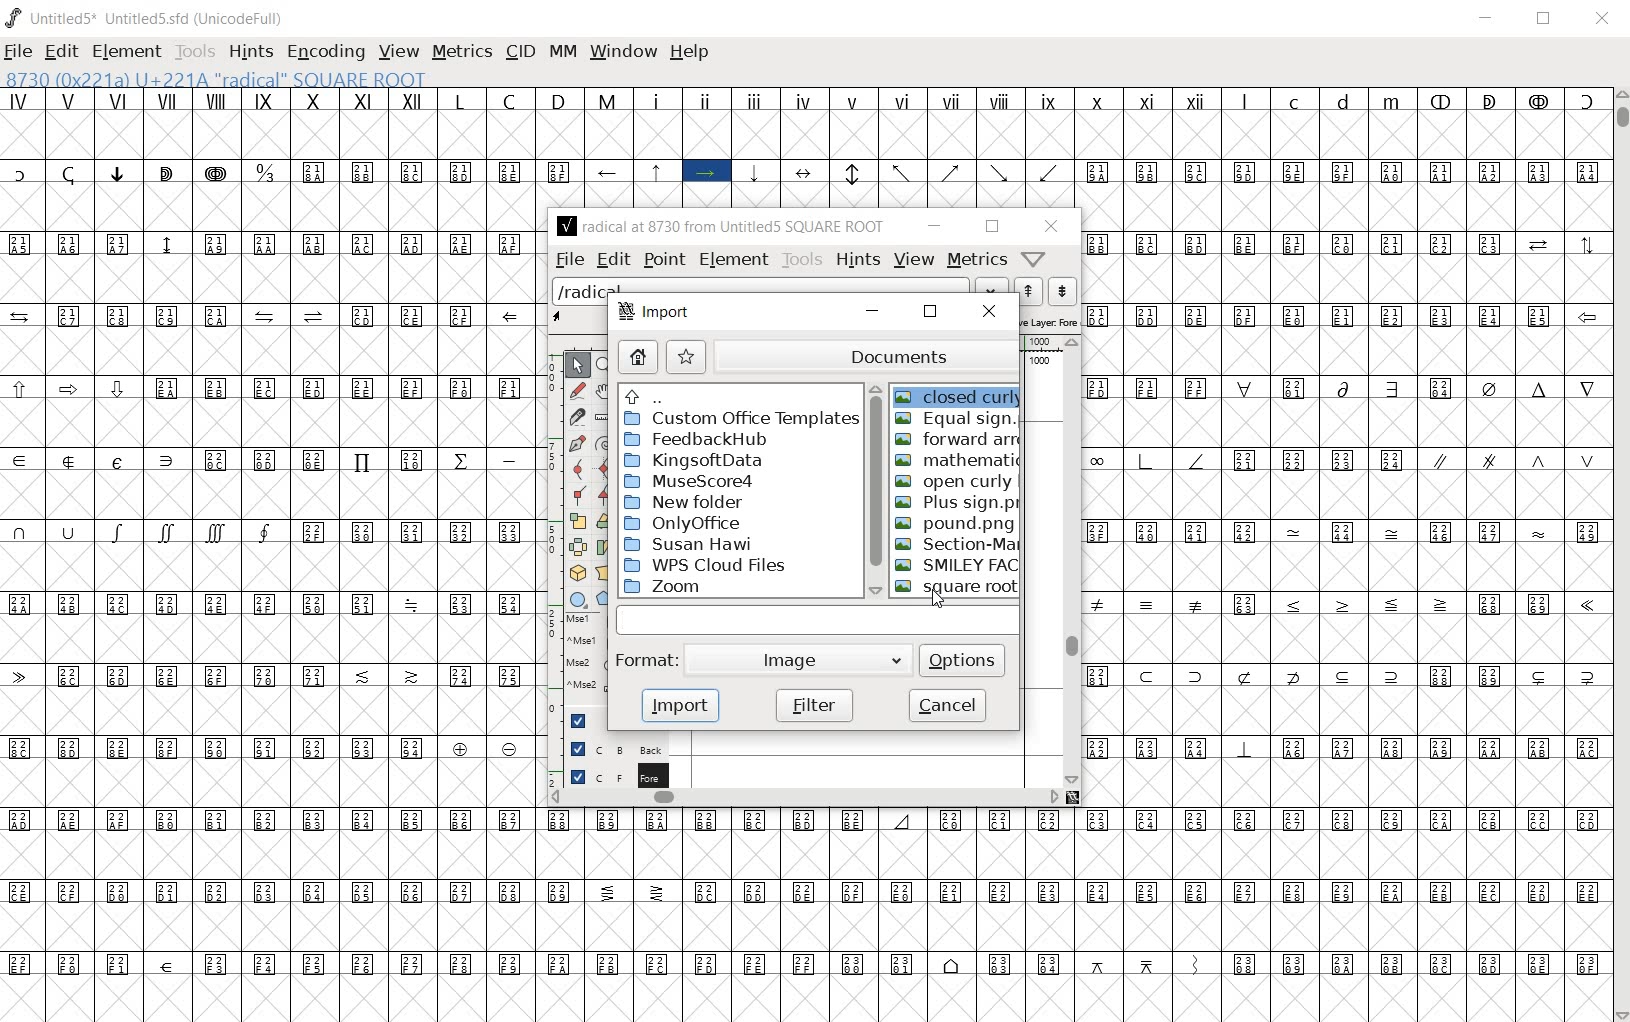 Image resolution: width=1630 pixels, height=1022 pixels. What do you see at coordinates (146, 15) in the screenshot?
I see `Untitled5* Untitled5.sfd (UnicodeFull)` at bounding box center [146, 15].